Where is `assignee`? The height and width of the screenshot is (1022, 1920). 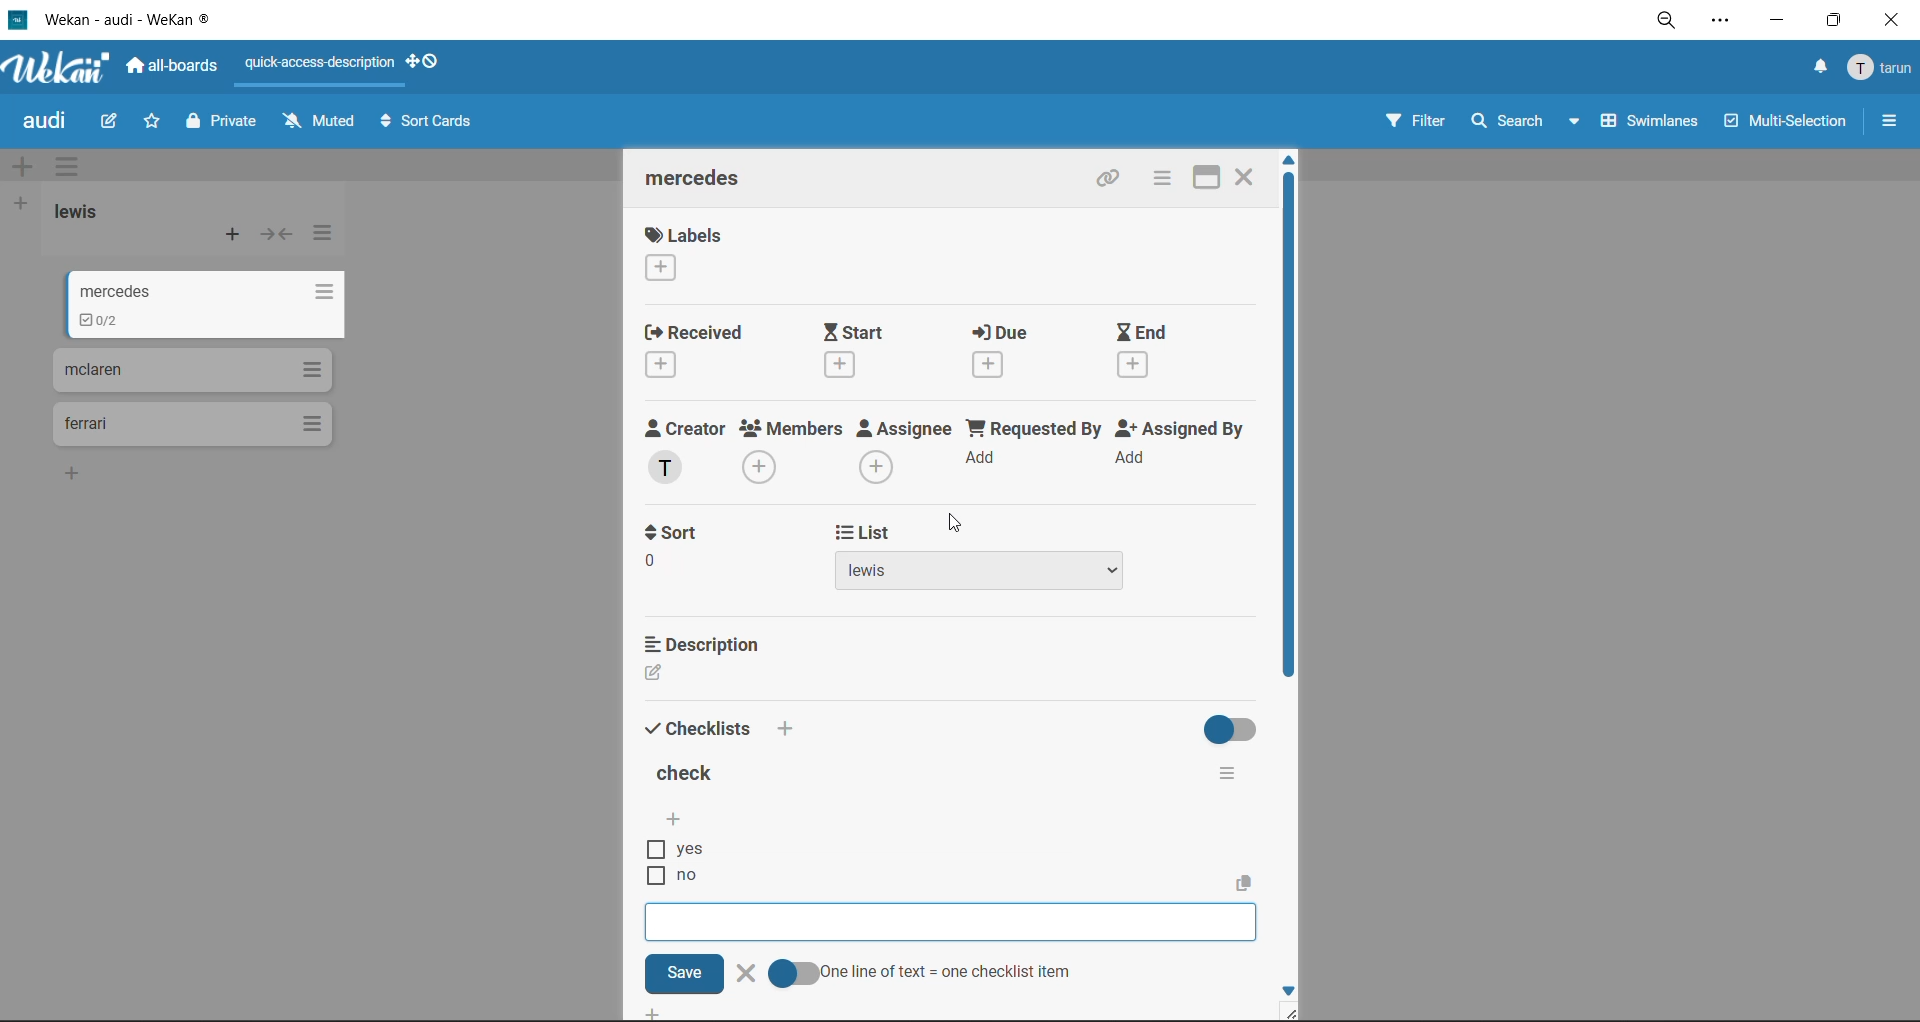
assignee is located at coordinates (910, 454).